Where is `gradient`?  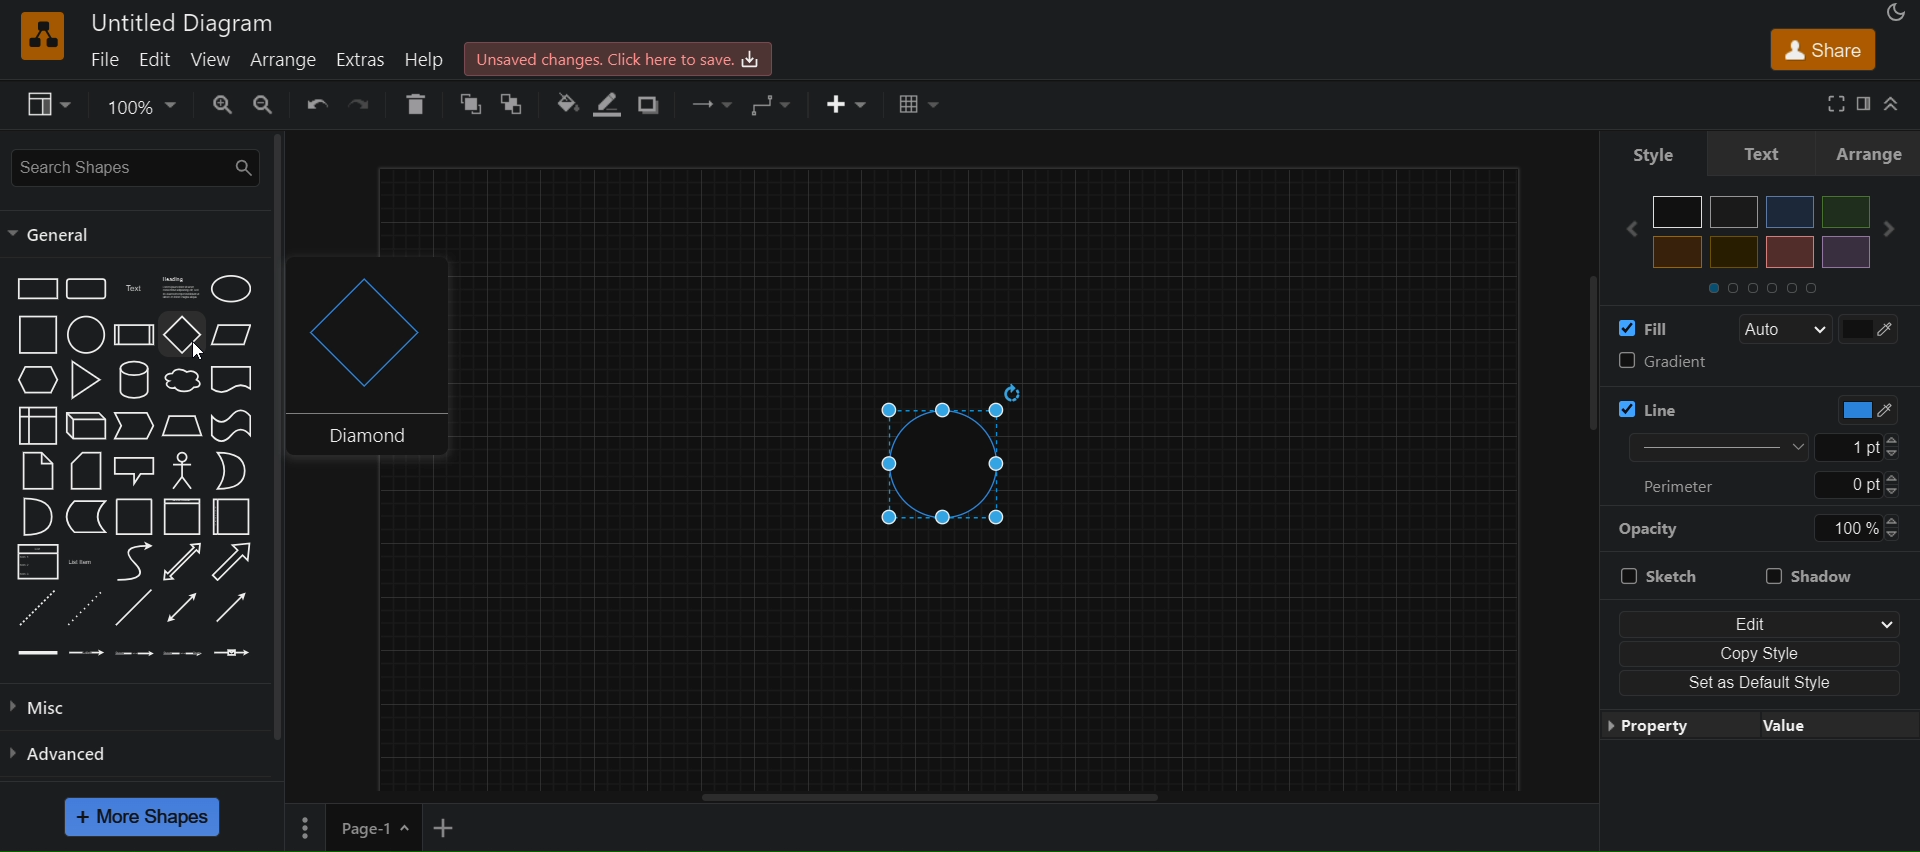 gradient is located at coordinates (1757, 362).